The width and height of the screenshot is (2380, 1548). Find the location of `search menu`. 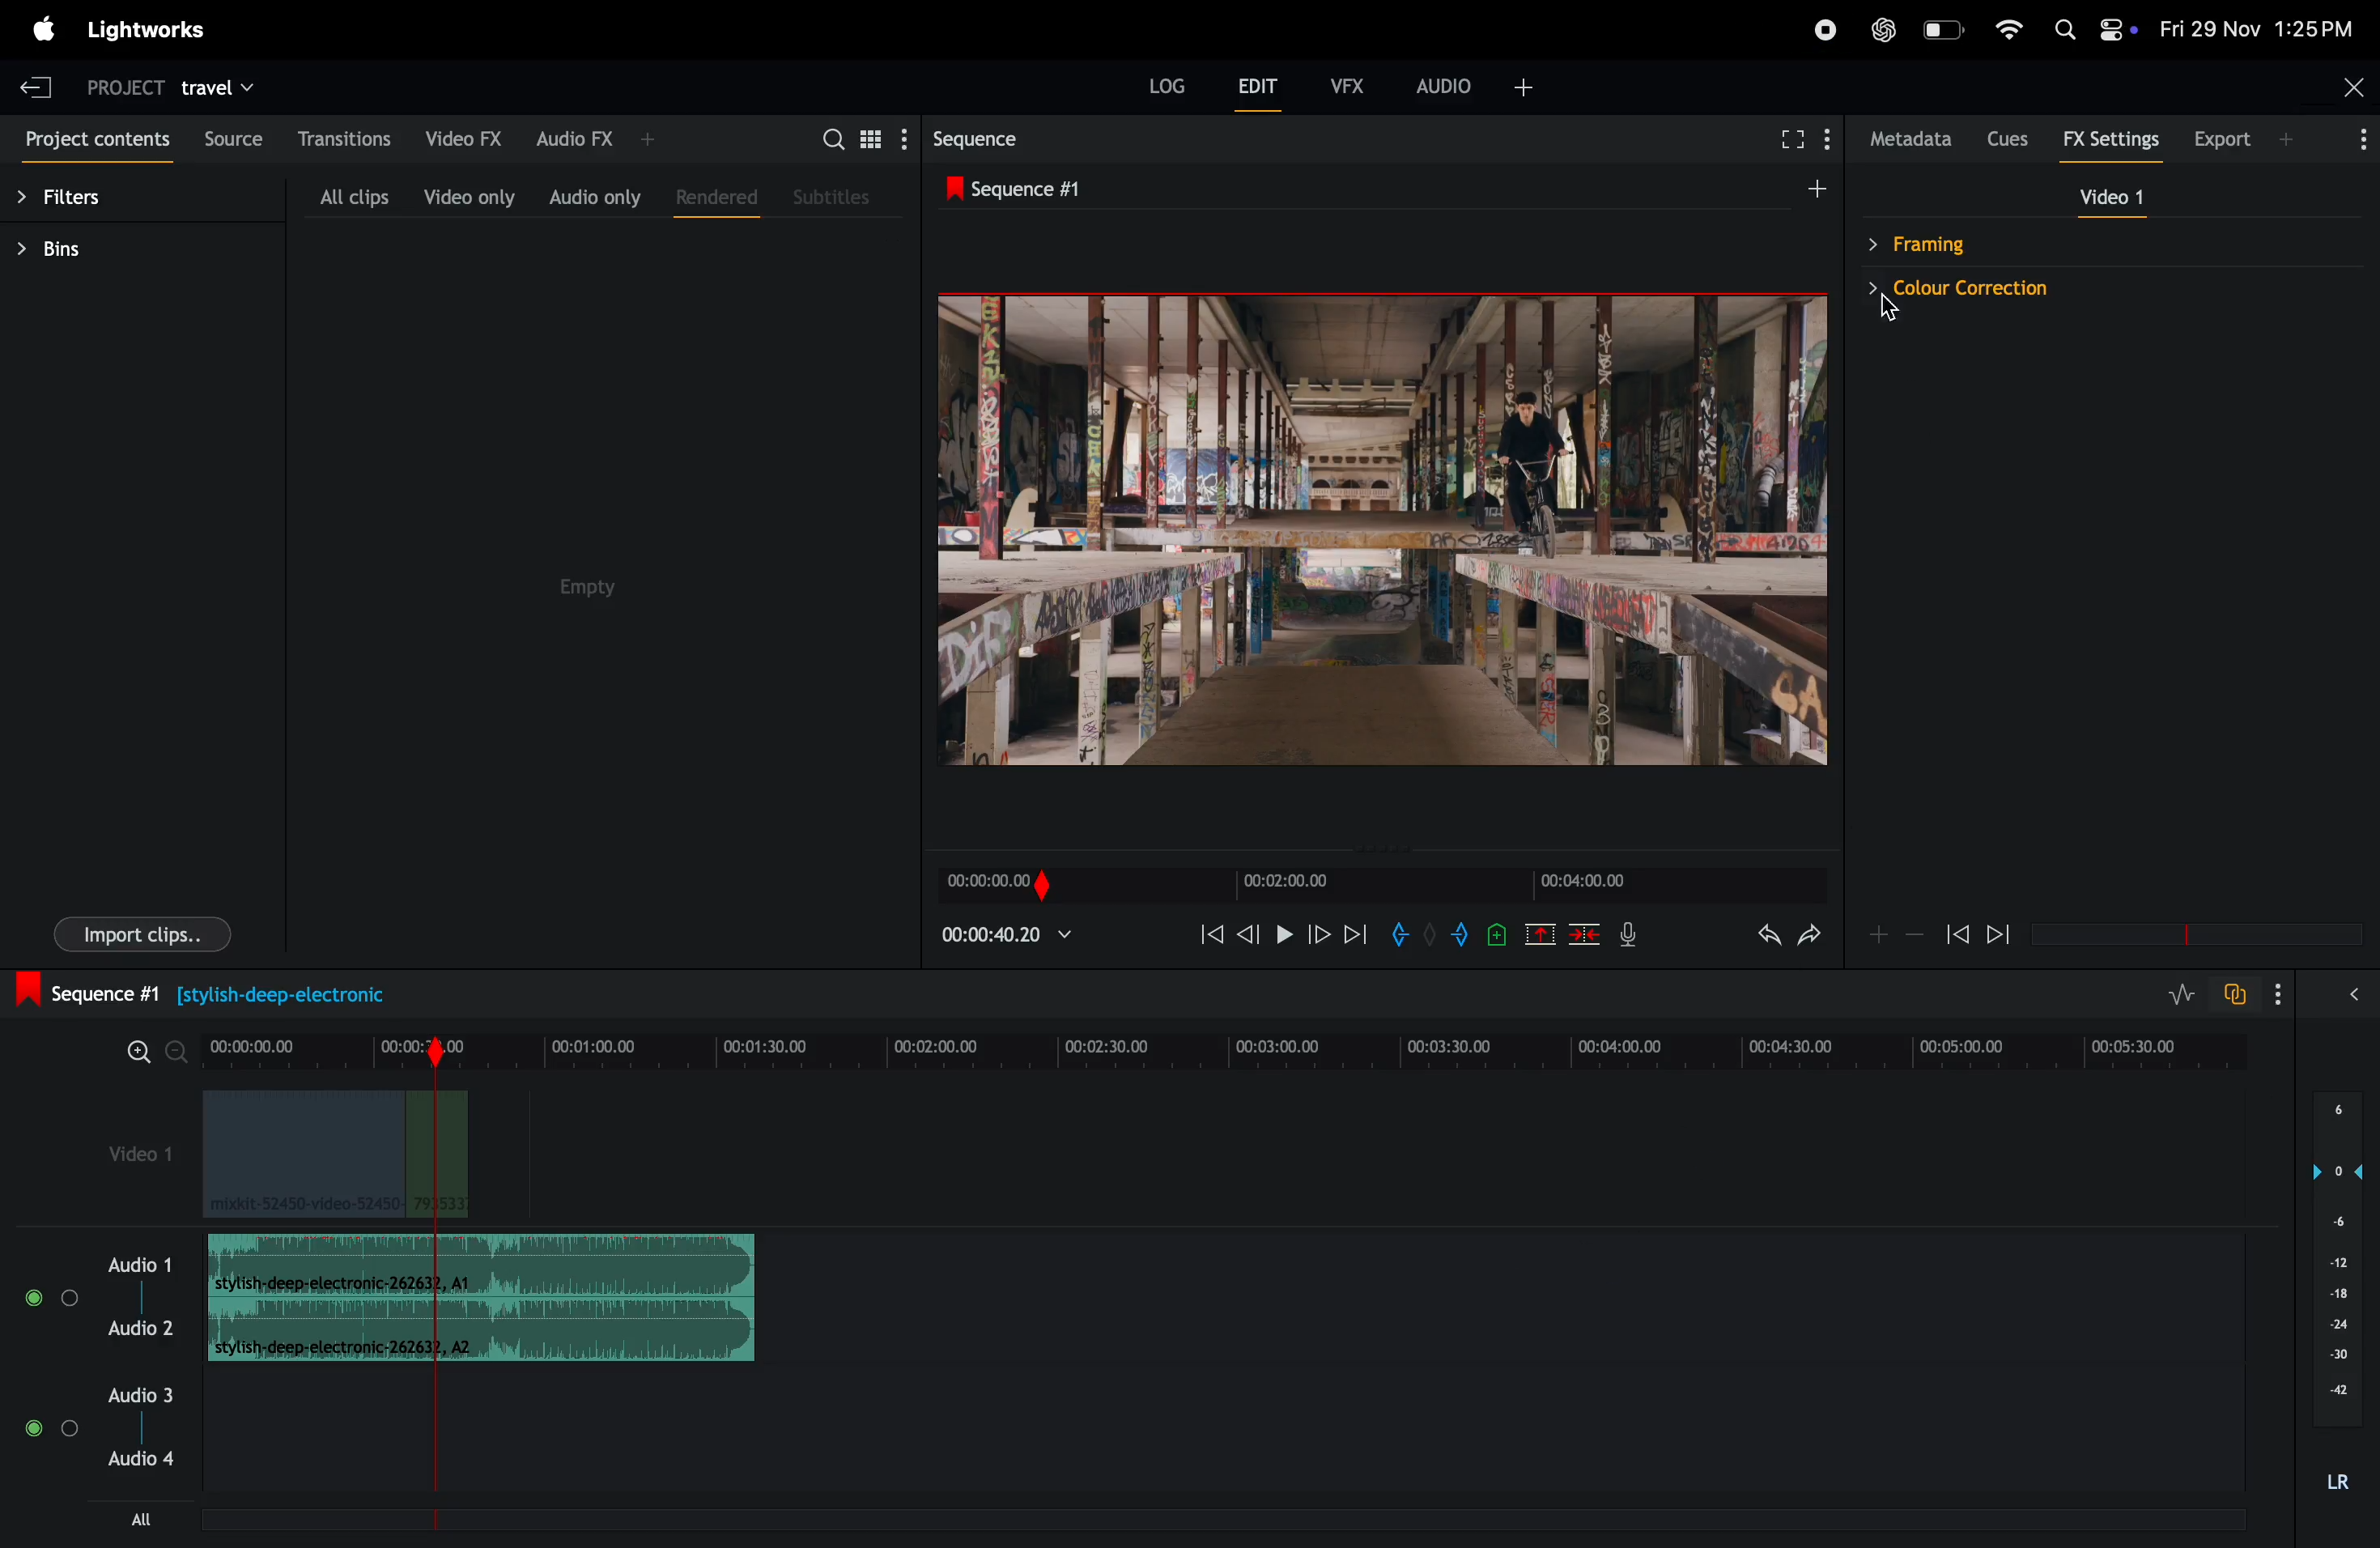

search menu is located at coordinates (1827, 132).